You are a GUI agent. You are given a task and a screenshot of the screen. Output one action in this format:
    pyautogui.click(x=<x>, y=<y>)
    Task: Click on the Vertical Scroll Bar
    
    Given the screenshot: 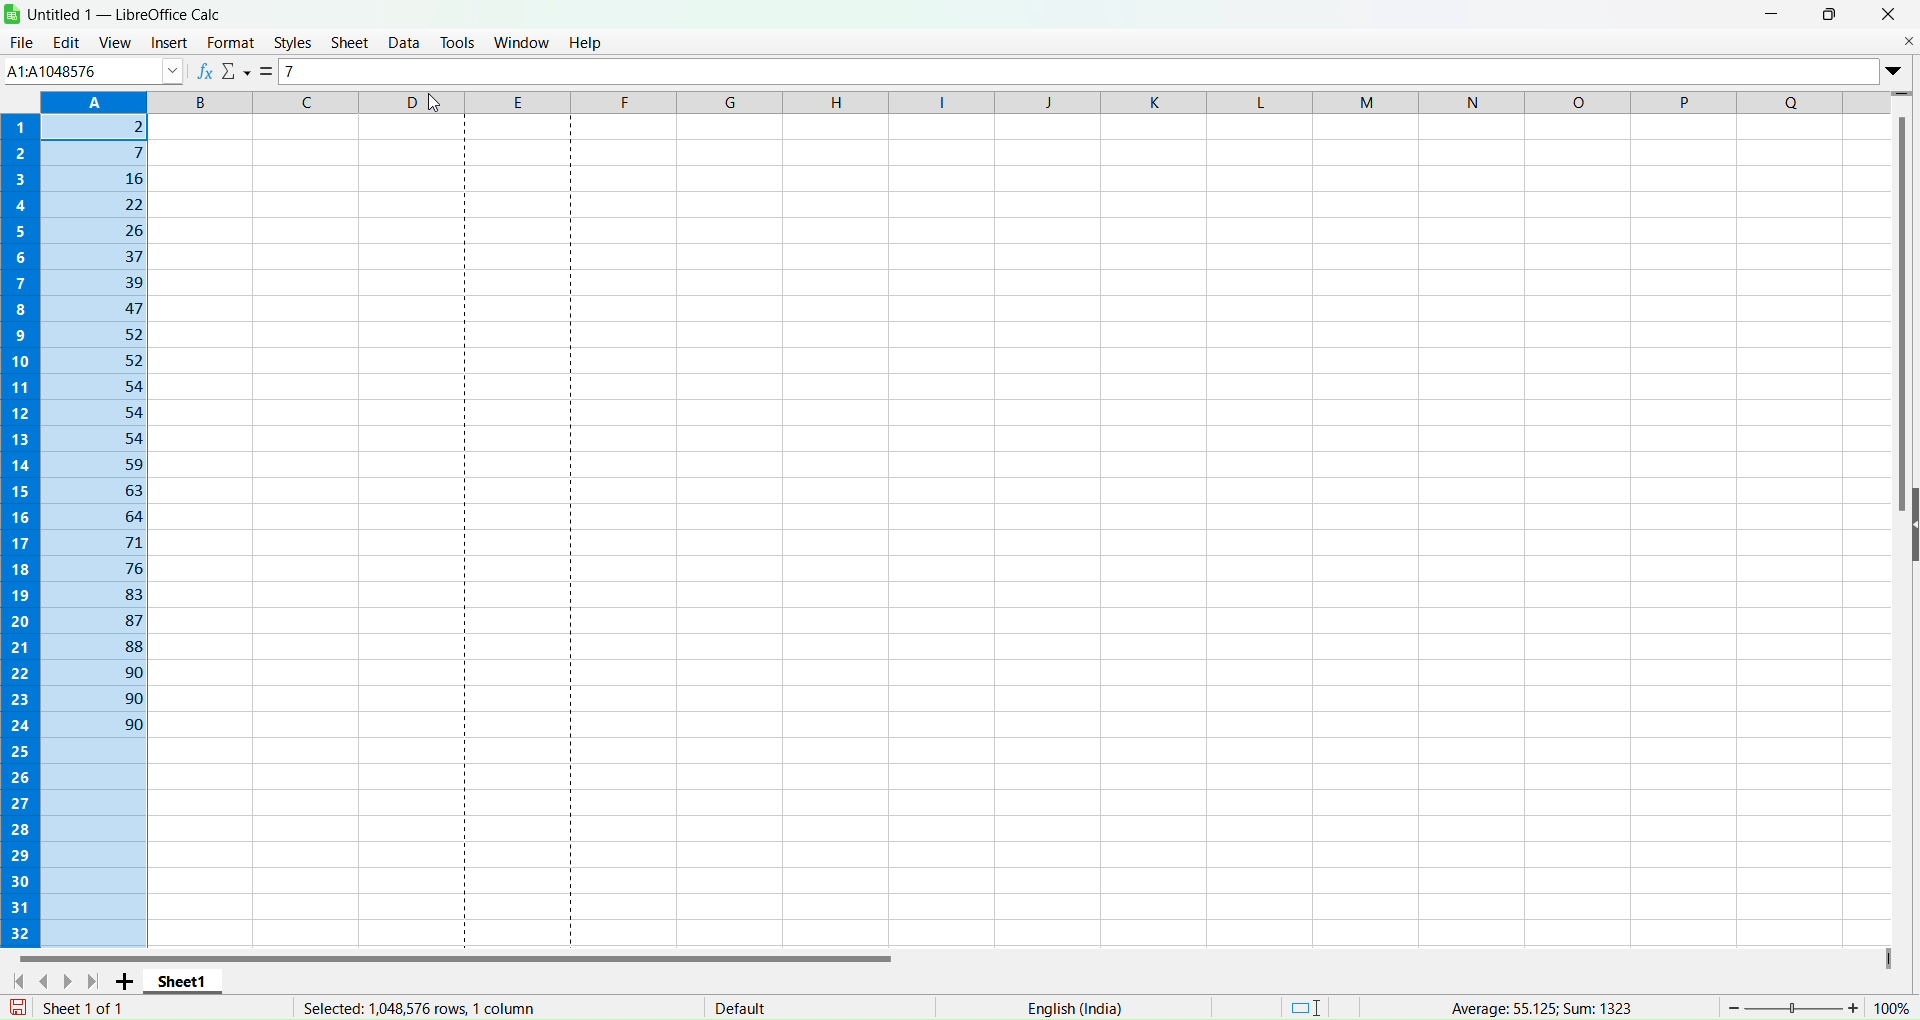 What is the action you would take?
    pyautogui.click(x=1901, y=316)
    